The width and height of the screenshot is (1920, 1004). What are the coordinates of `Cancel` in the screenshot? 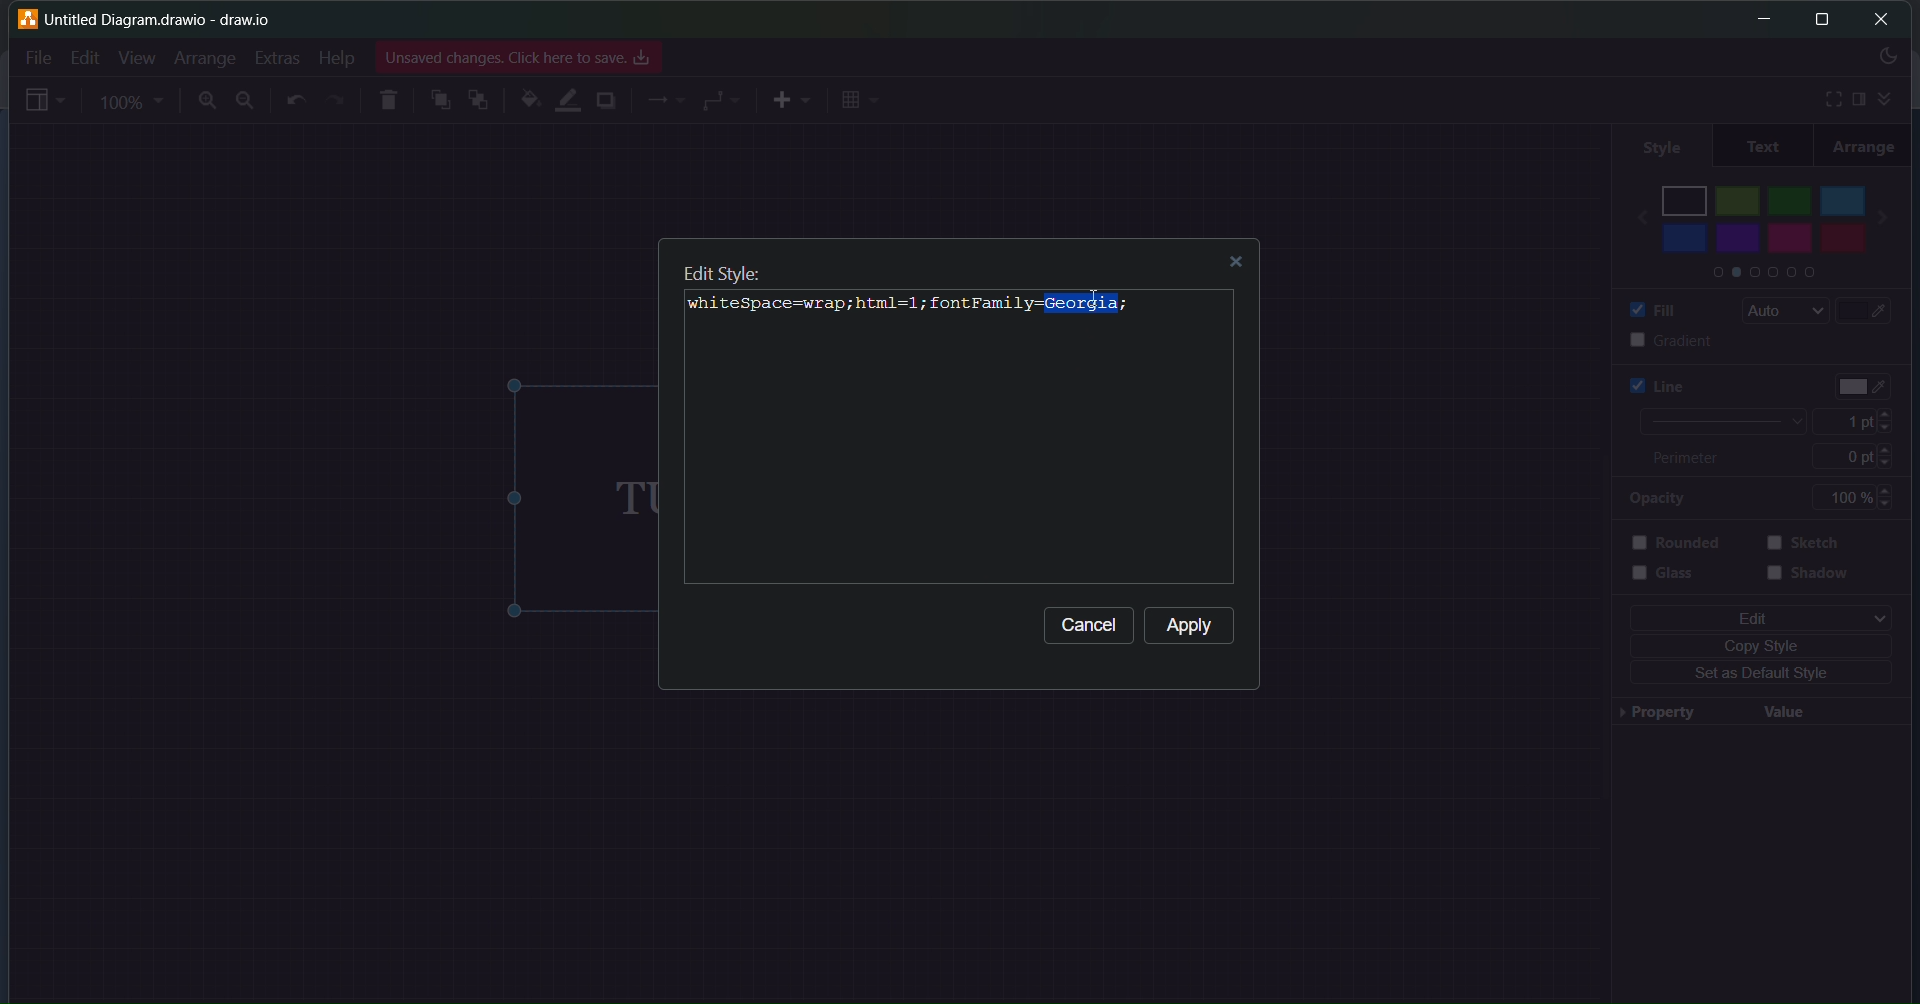 It's located at (1090, 629).